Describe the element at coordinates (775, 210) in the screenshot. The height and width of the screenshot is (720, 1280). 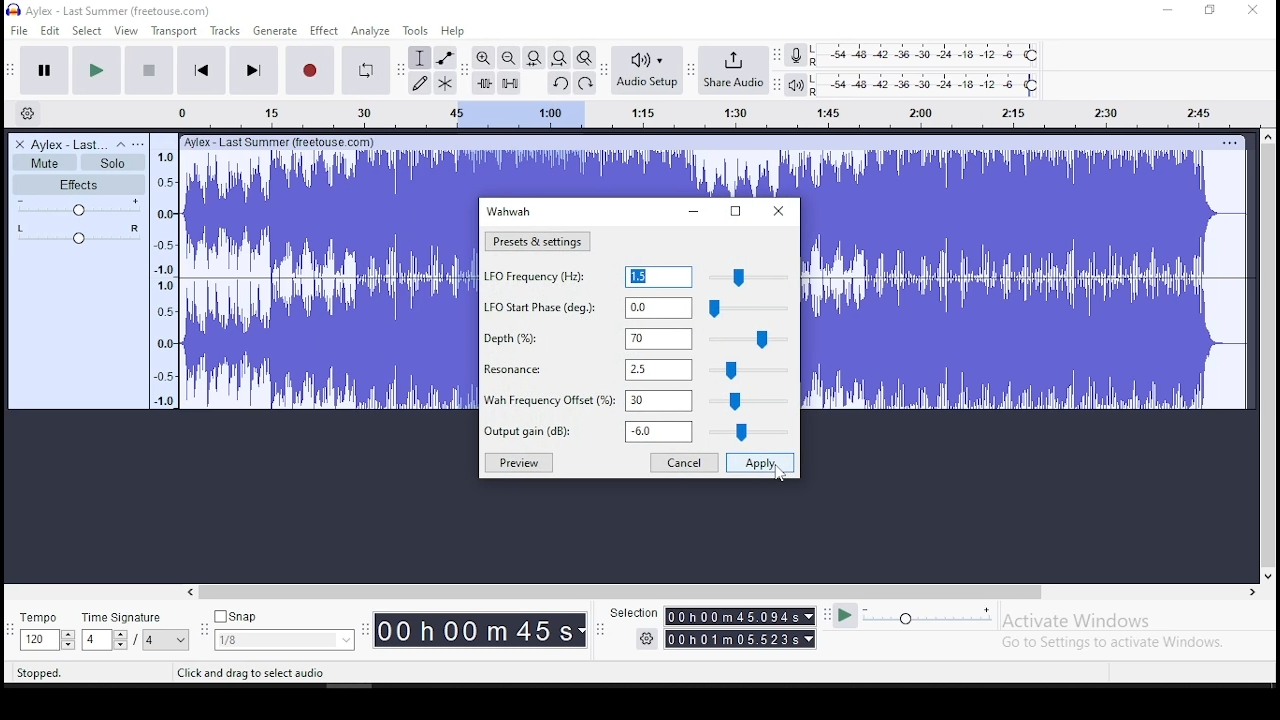
I see `close window` at that location.